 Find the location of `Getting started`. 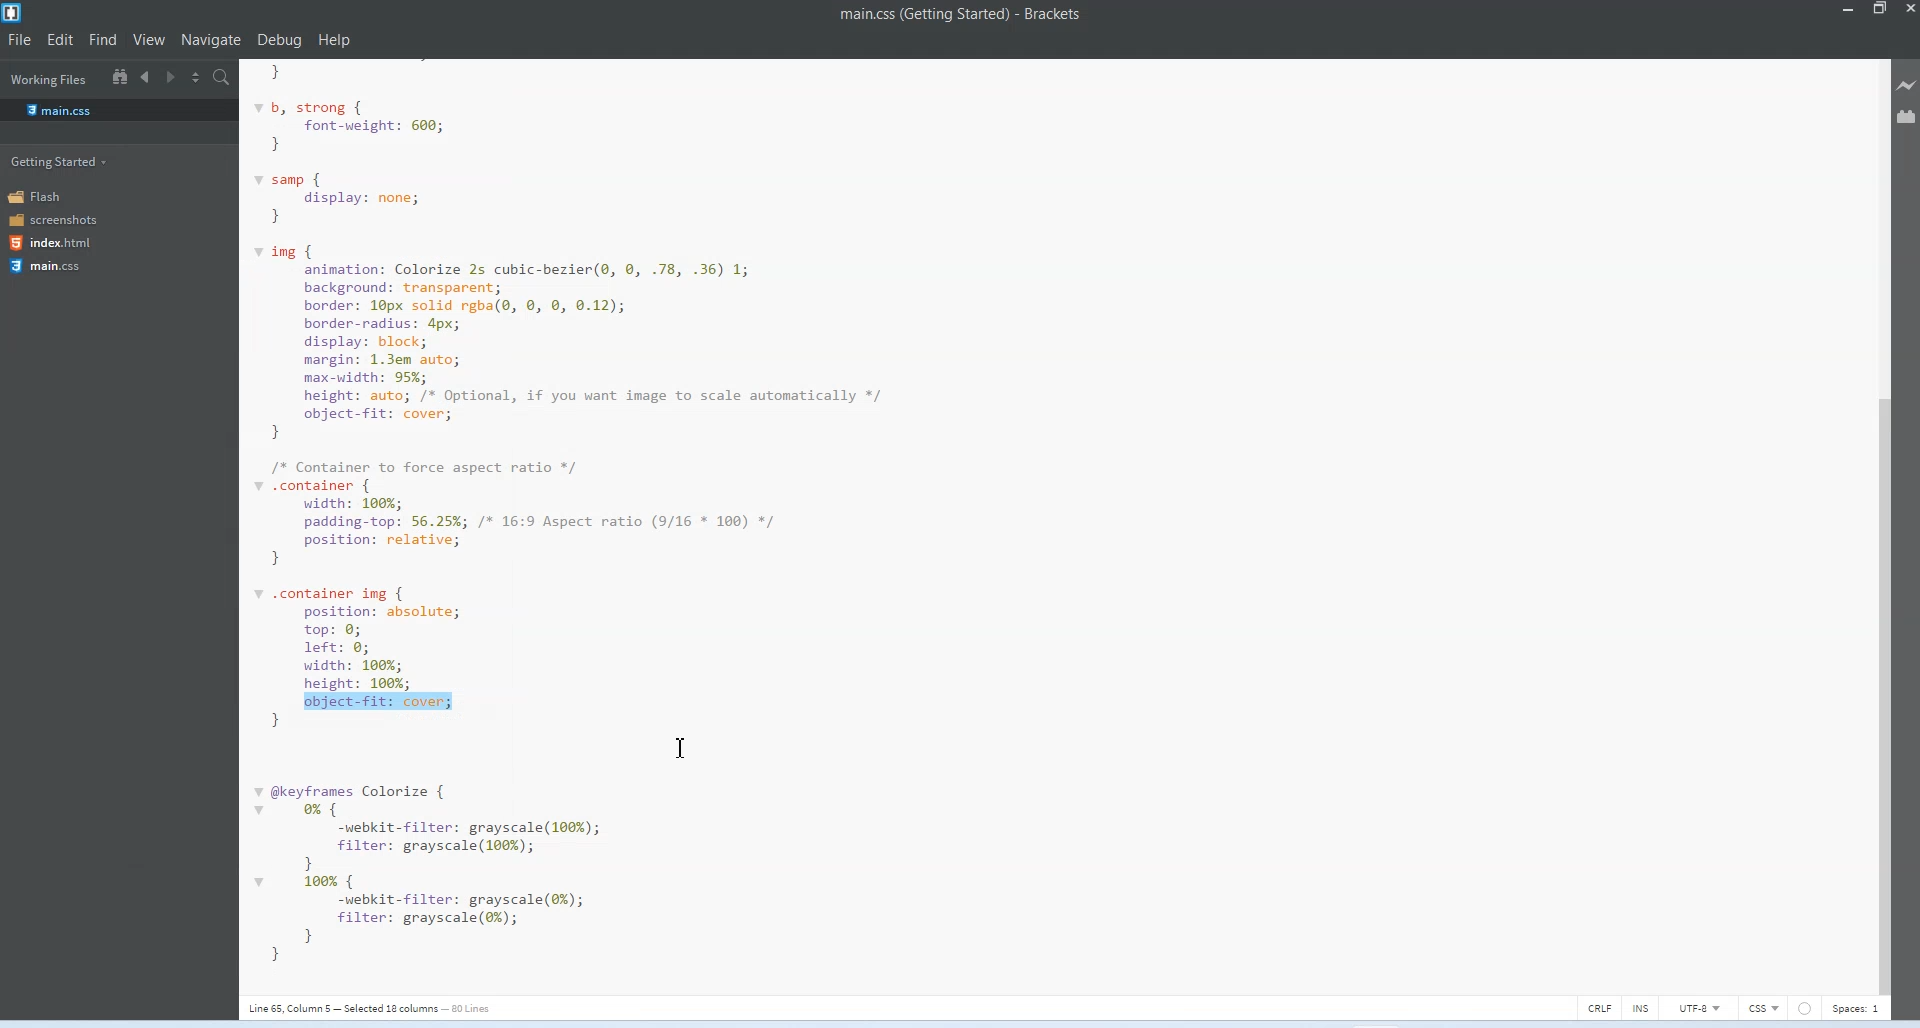

Getting started is located at coordinates (58, 162).